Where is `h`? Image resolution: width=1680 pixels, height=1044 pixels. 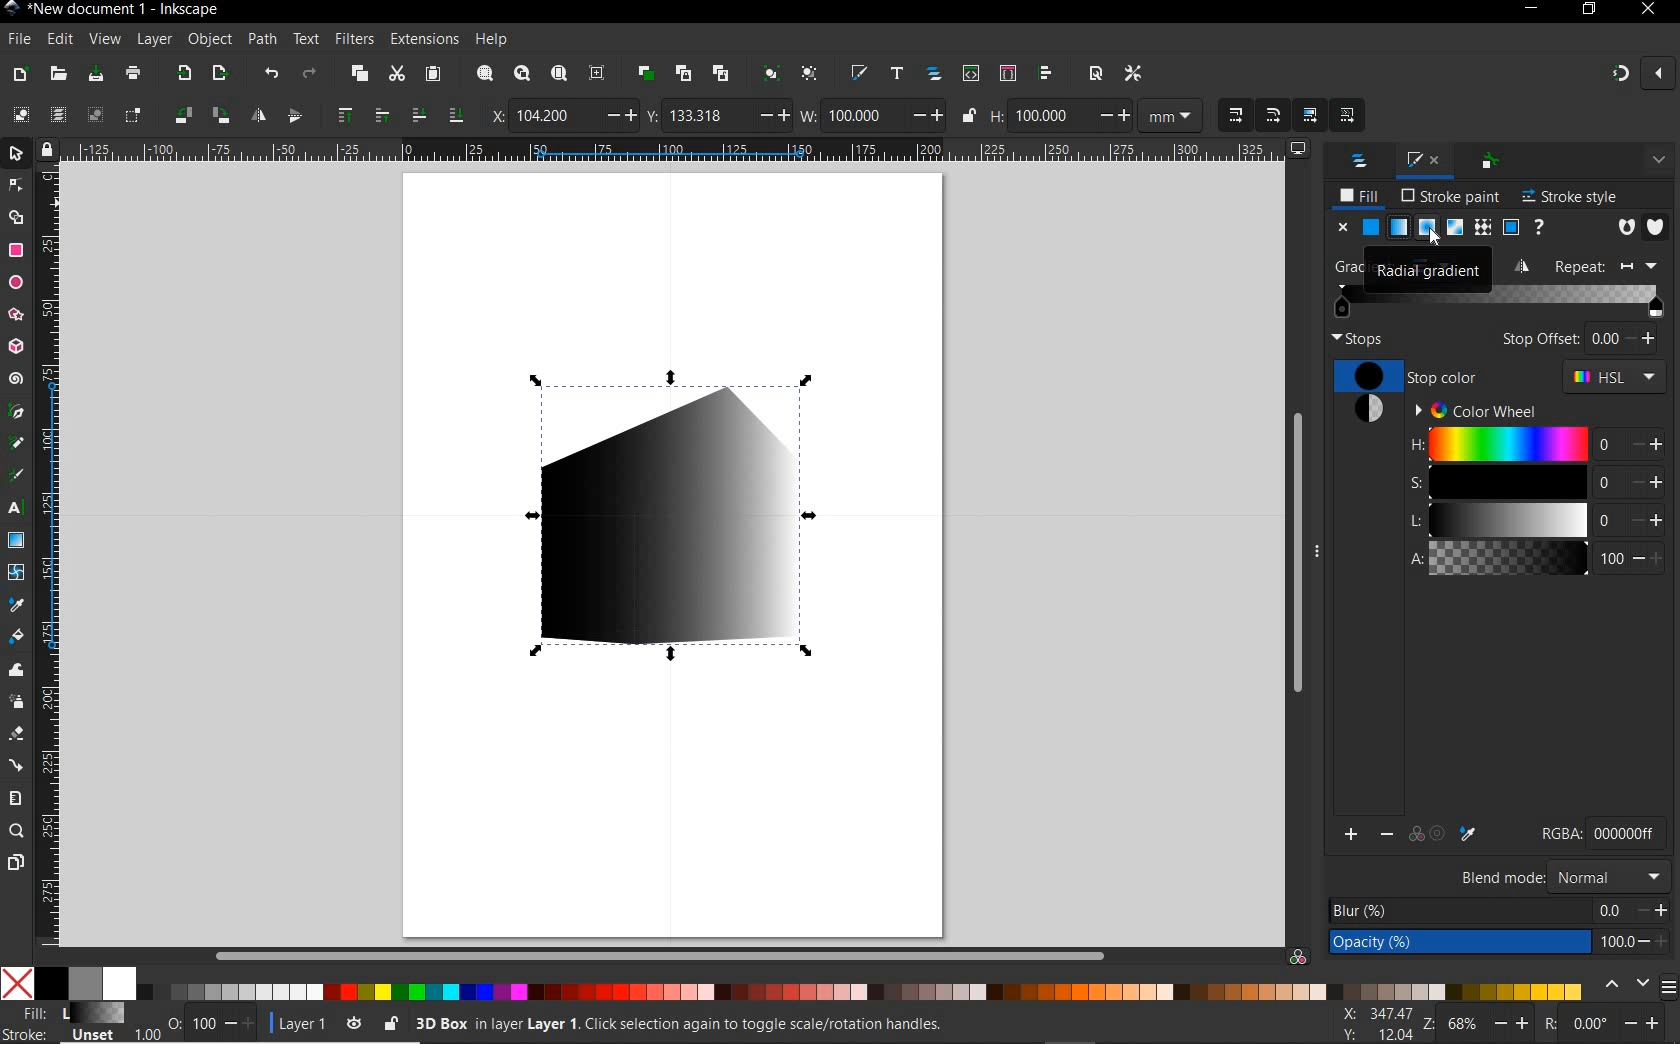
h is located at coordinates (1507, 444).